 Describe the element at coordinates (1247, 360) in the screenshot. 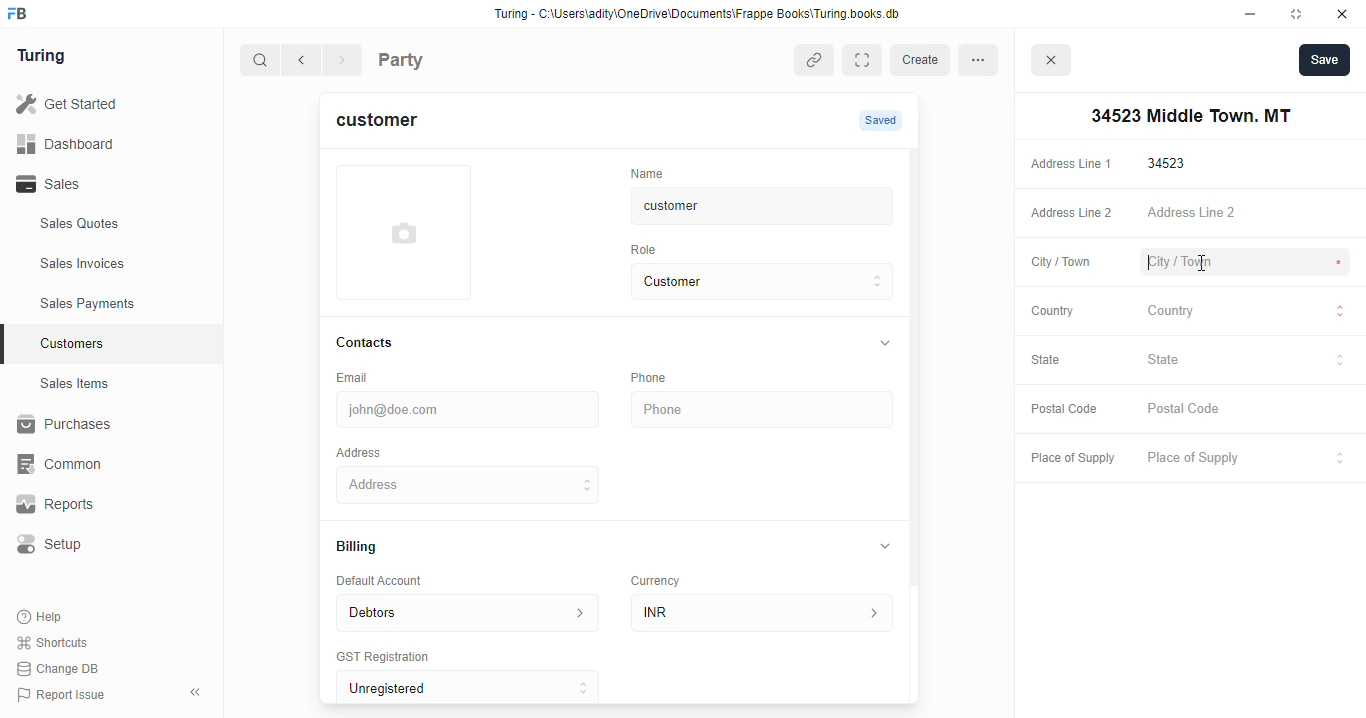

I see `State` at that location.